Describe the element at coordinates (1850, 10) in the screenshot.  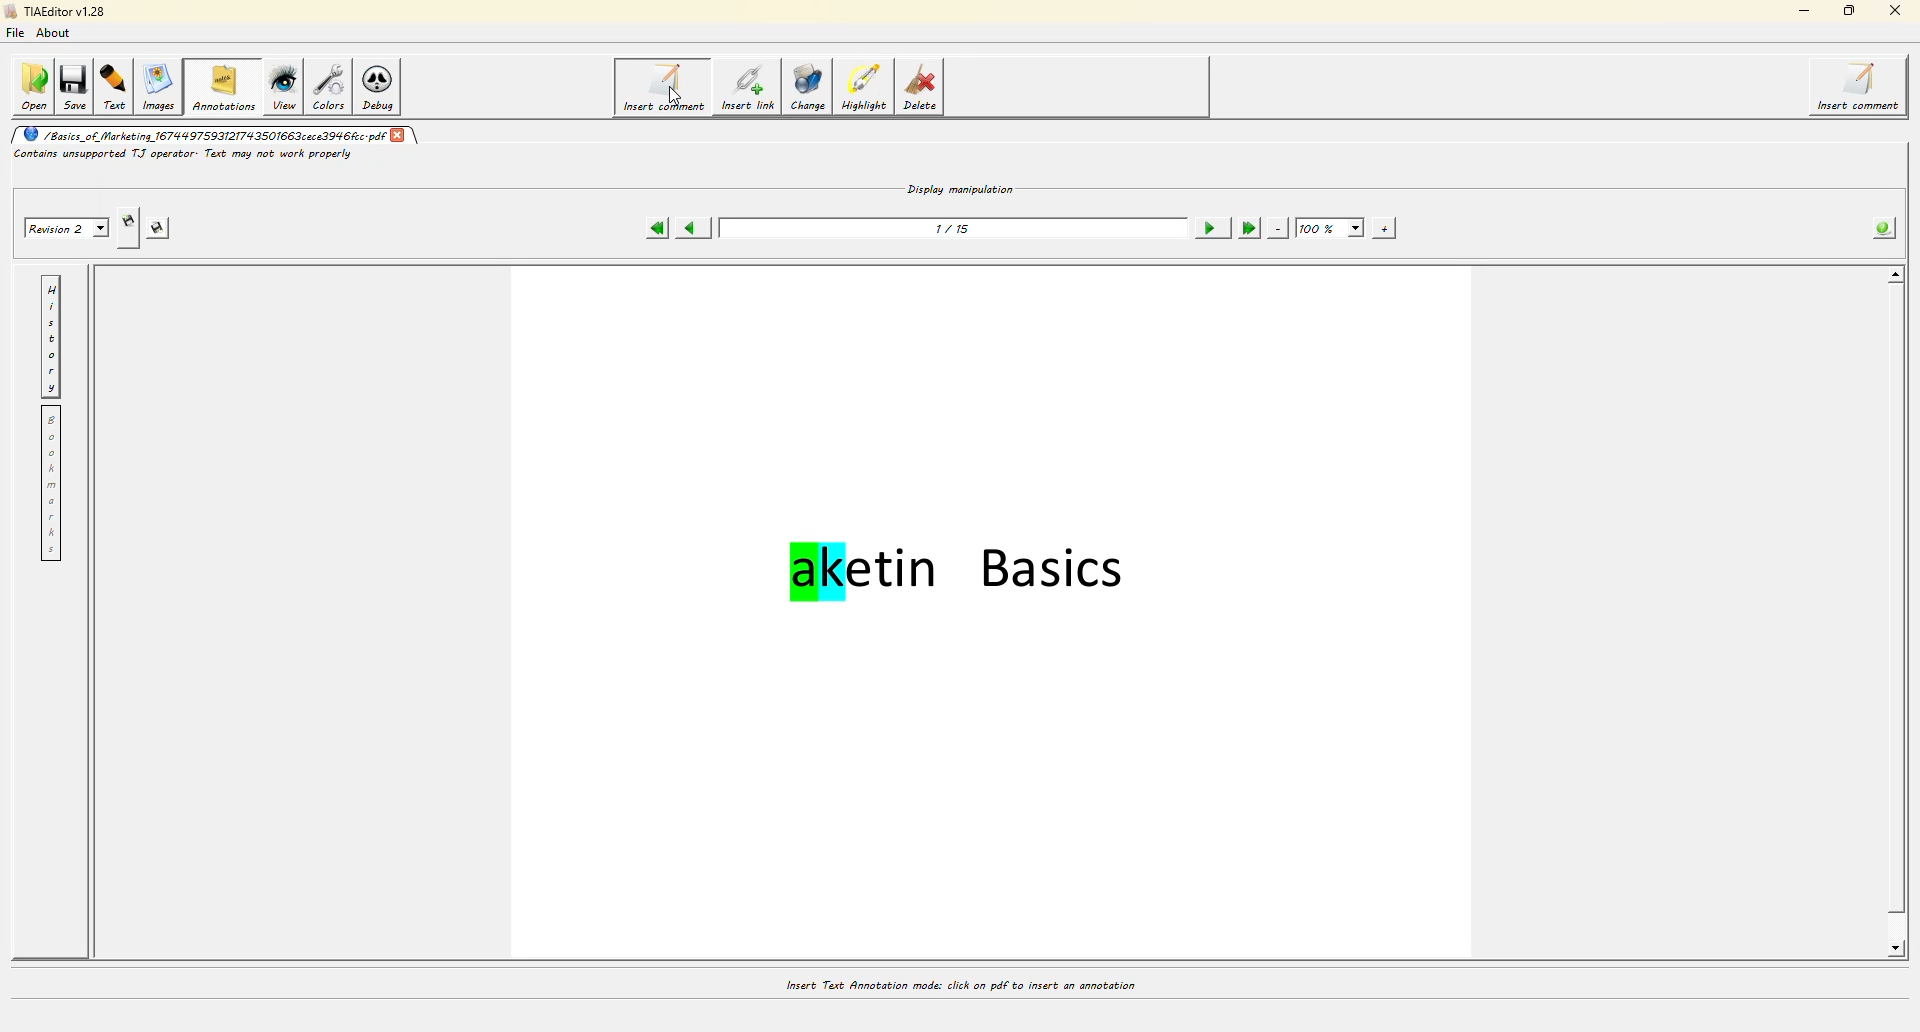
I see `maximize` at that location.